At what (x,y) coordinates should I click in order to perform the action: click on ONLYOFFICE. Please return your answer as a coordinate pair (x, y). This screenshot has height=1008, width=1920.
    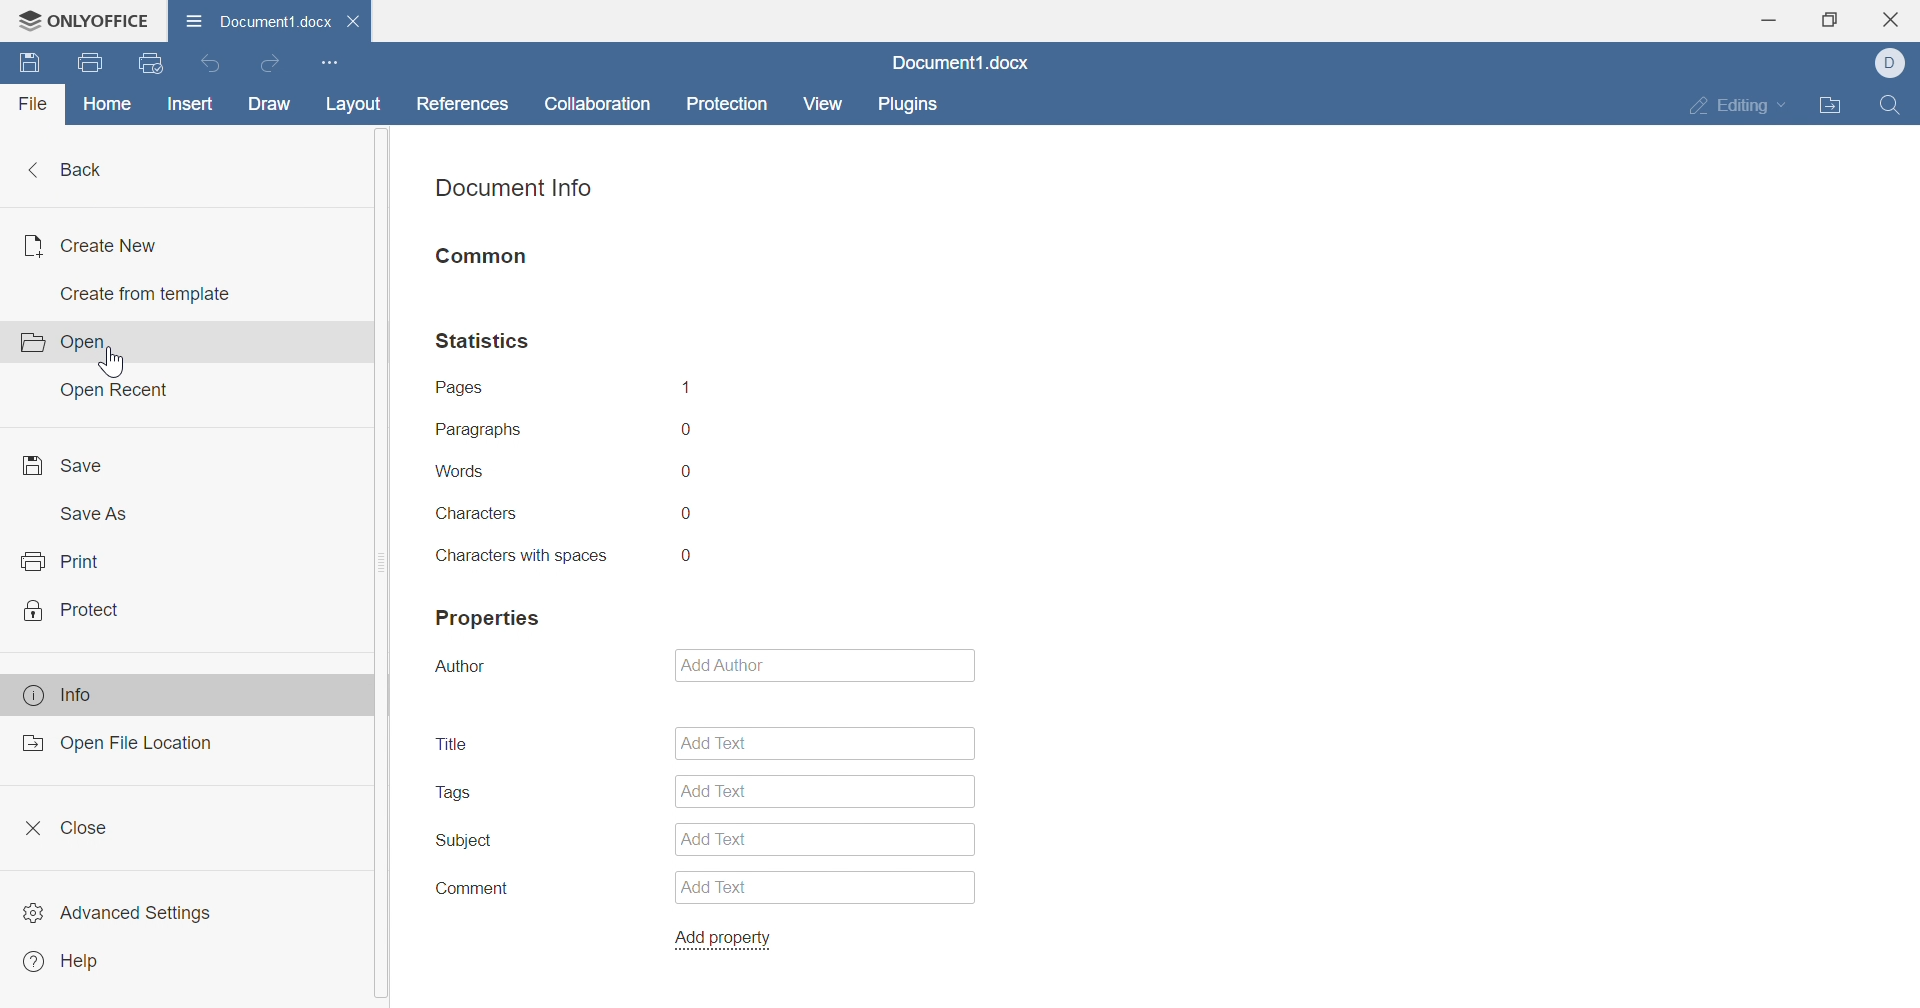
    Looking at the image, I should click on (80, 23).